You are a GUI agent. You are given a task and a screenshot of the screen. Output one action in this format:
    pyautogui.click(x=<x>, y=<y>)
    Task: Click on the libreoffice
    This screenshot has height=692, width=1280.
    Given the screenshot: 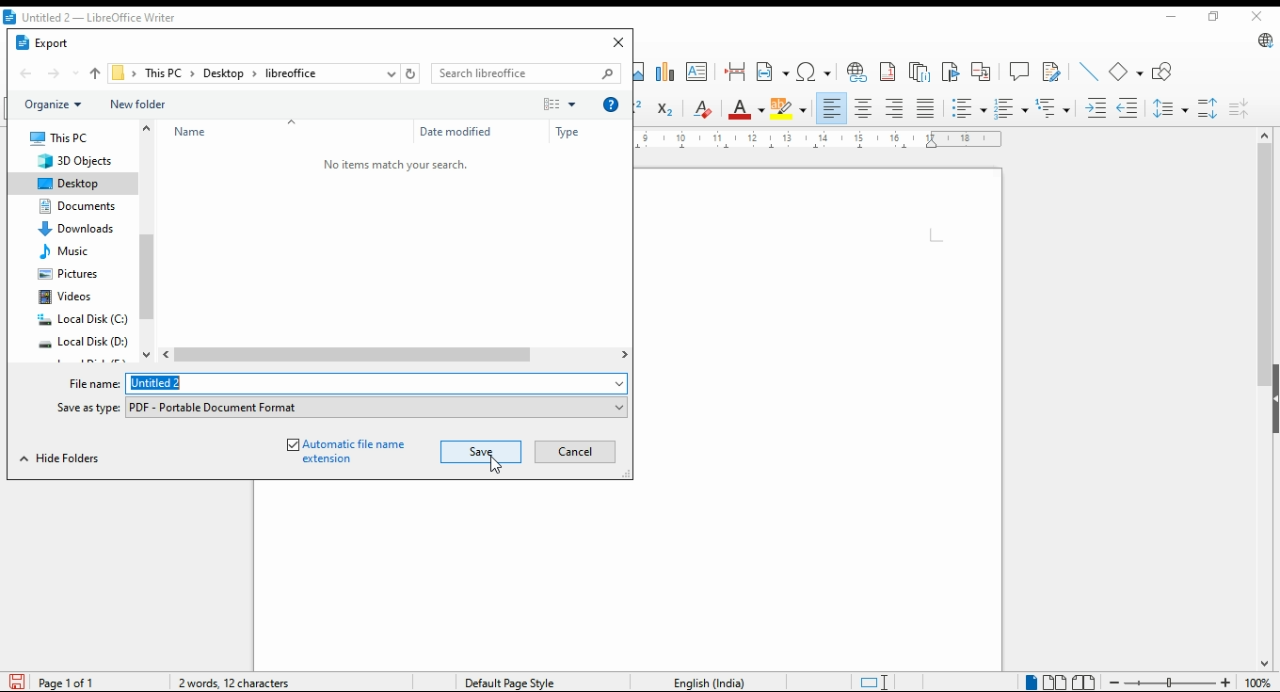 What is the action you would take?
    pyautogui.click(x=289, y=72)
    